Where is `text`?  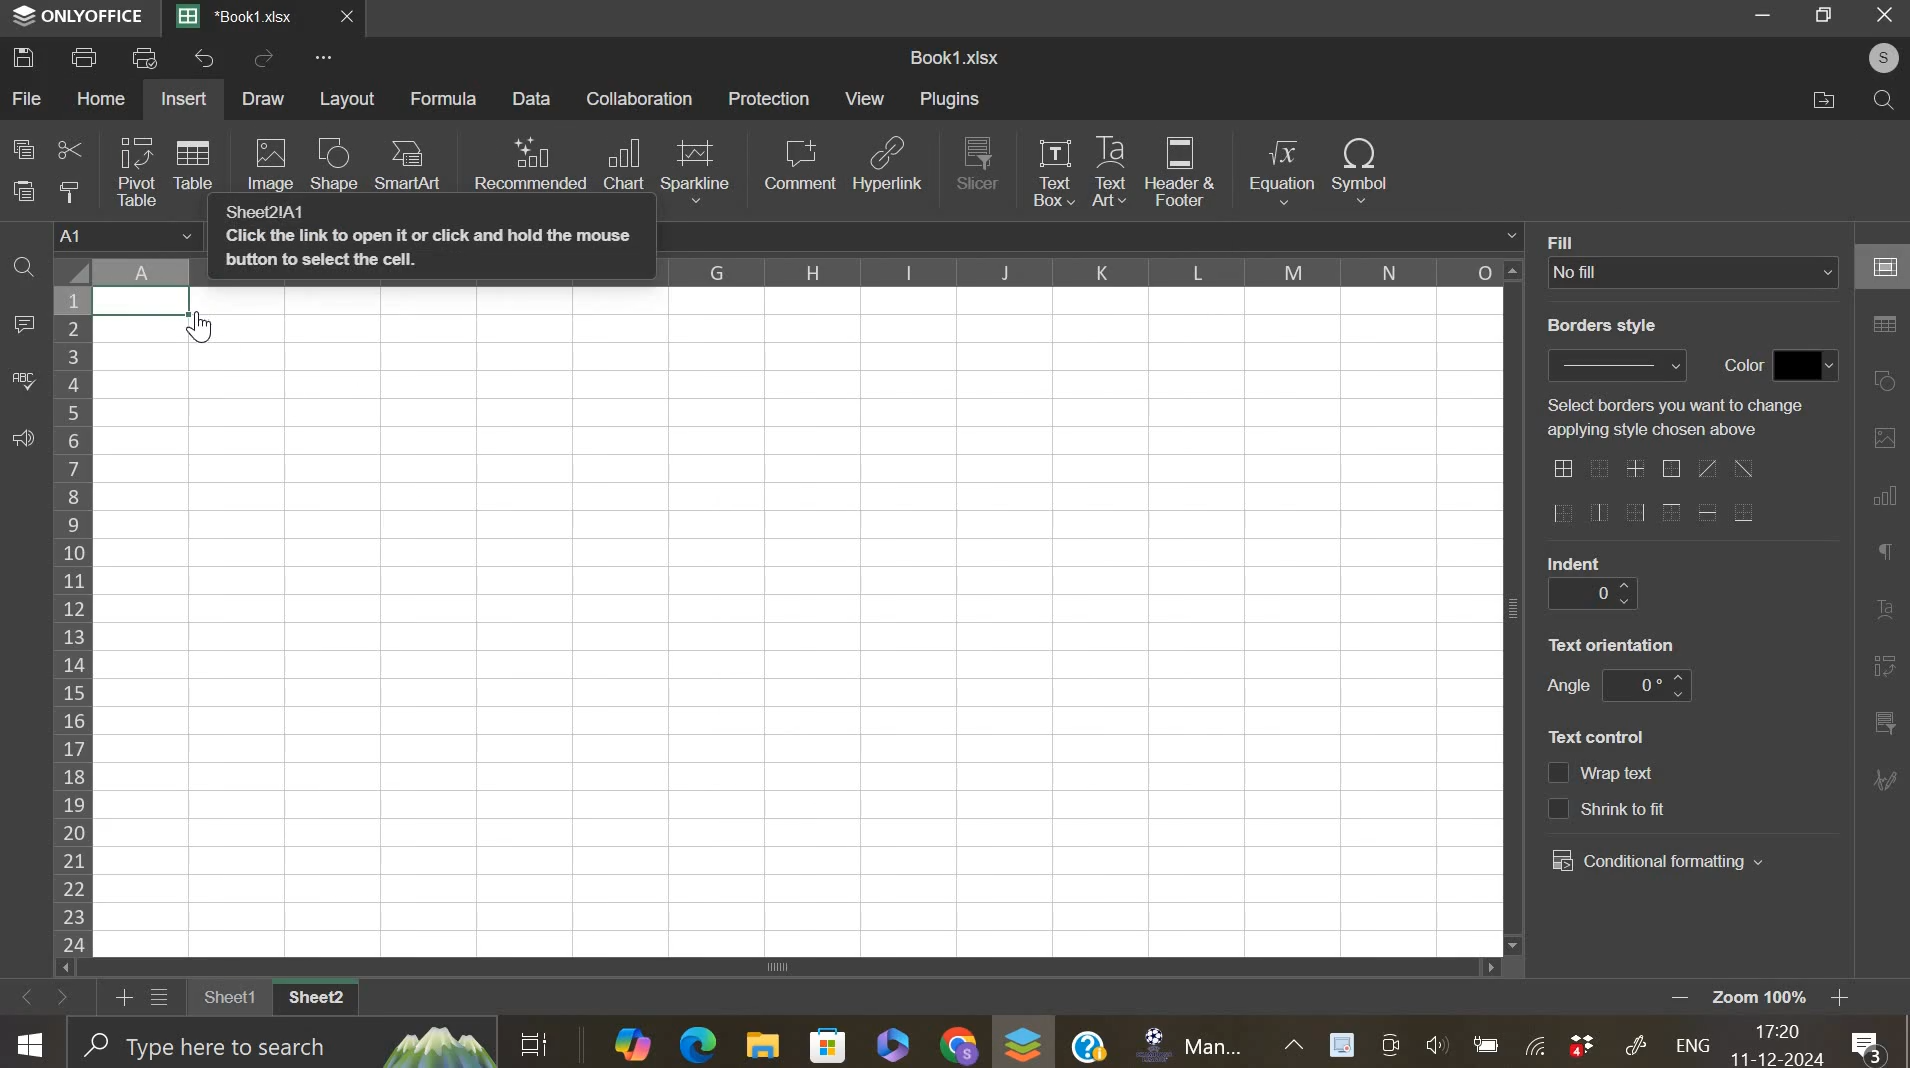
text is located at coordinates (1576, 562).